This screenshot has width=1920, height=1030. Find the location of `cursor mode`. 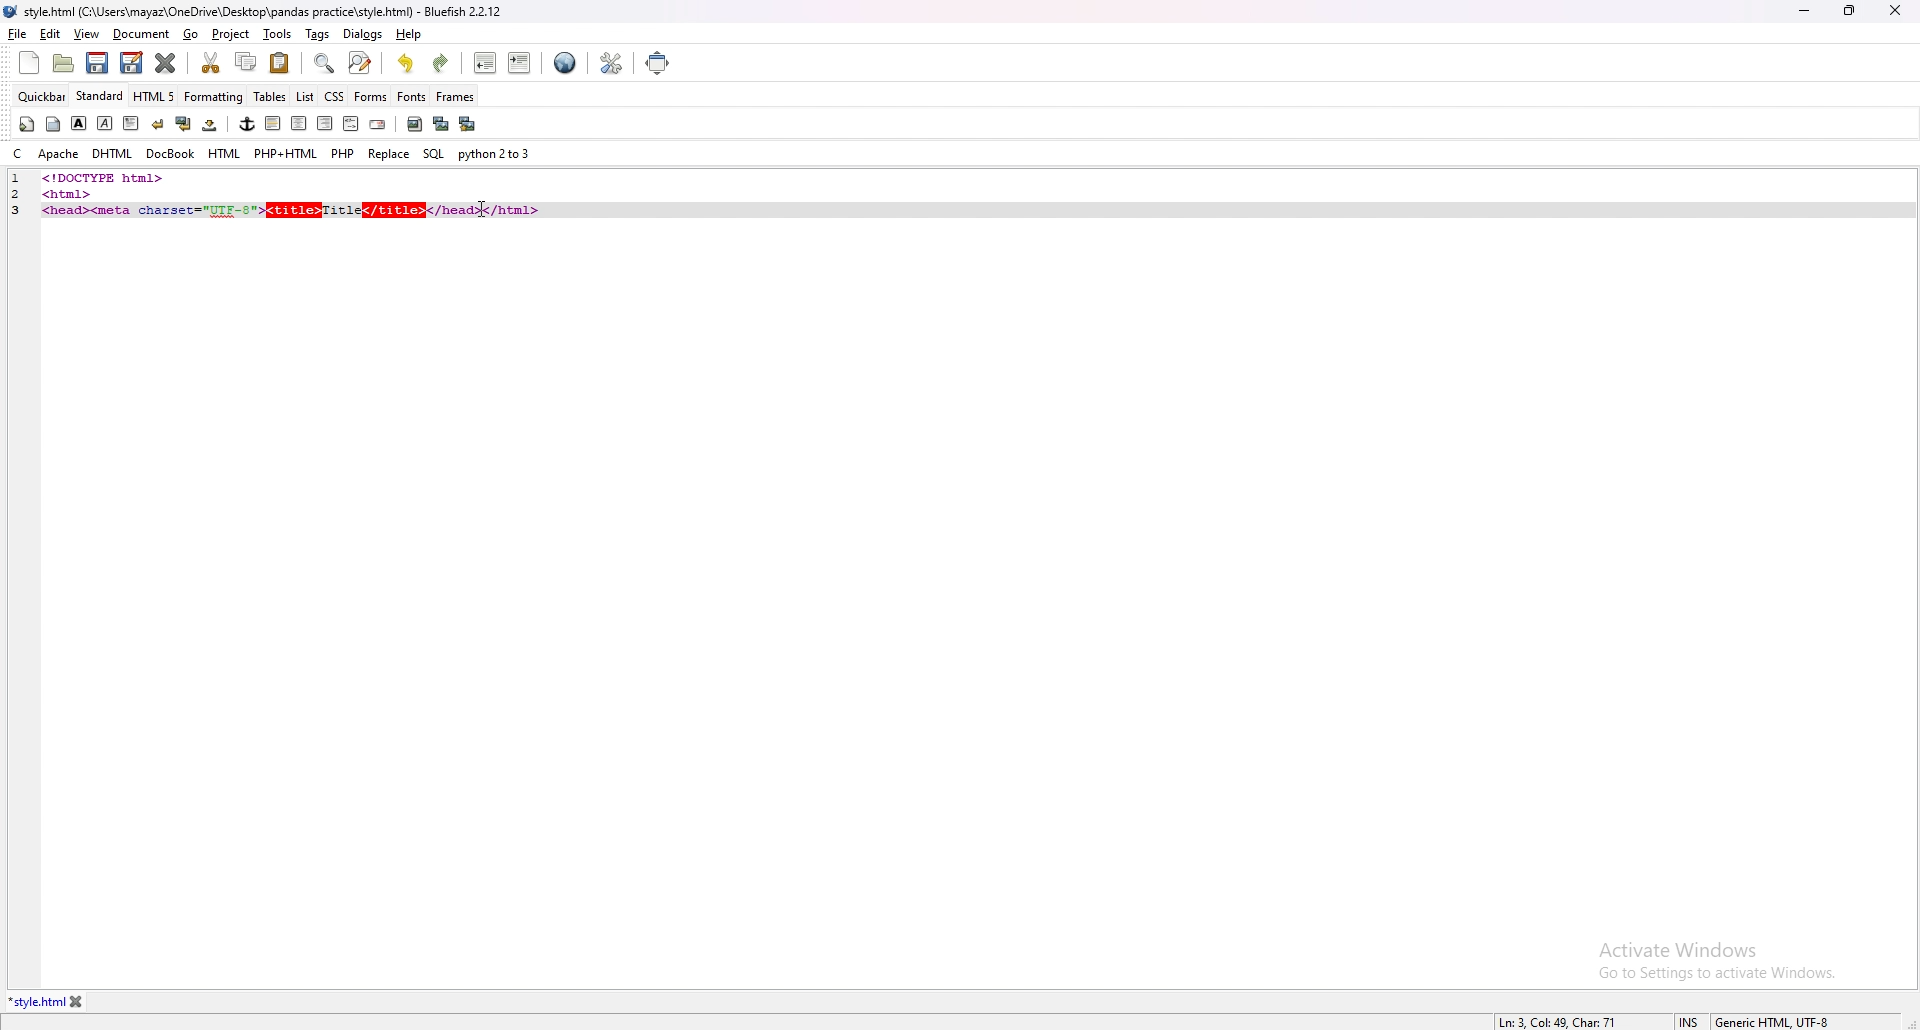

cursor mode is located at coordinates (1689, 1021).